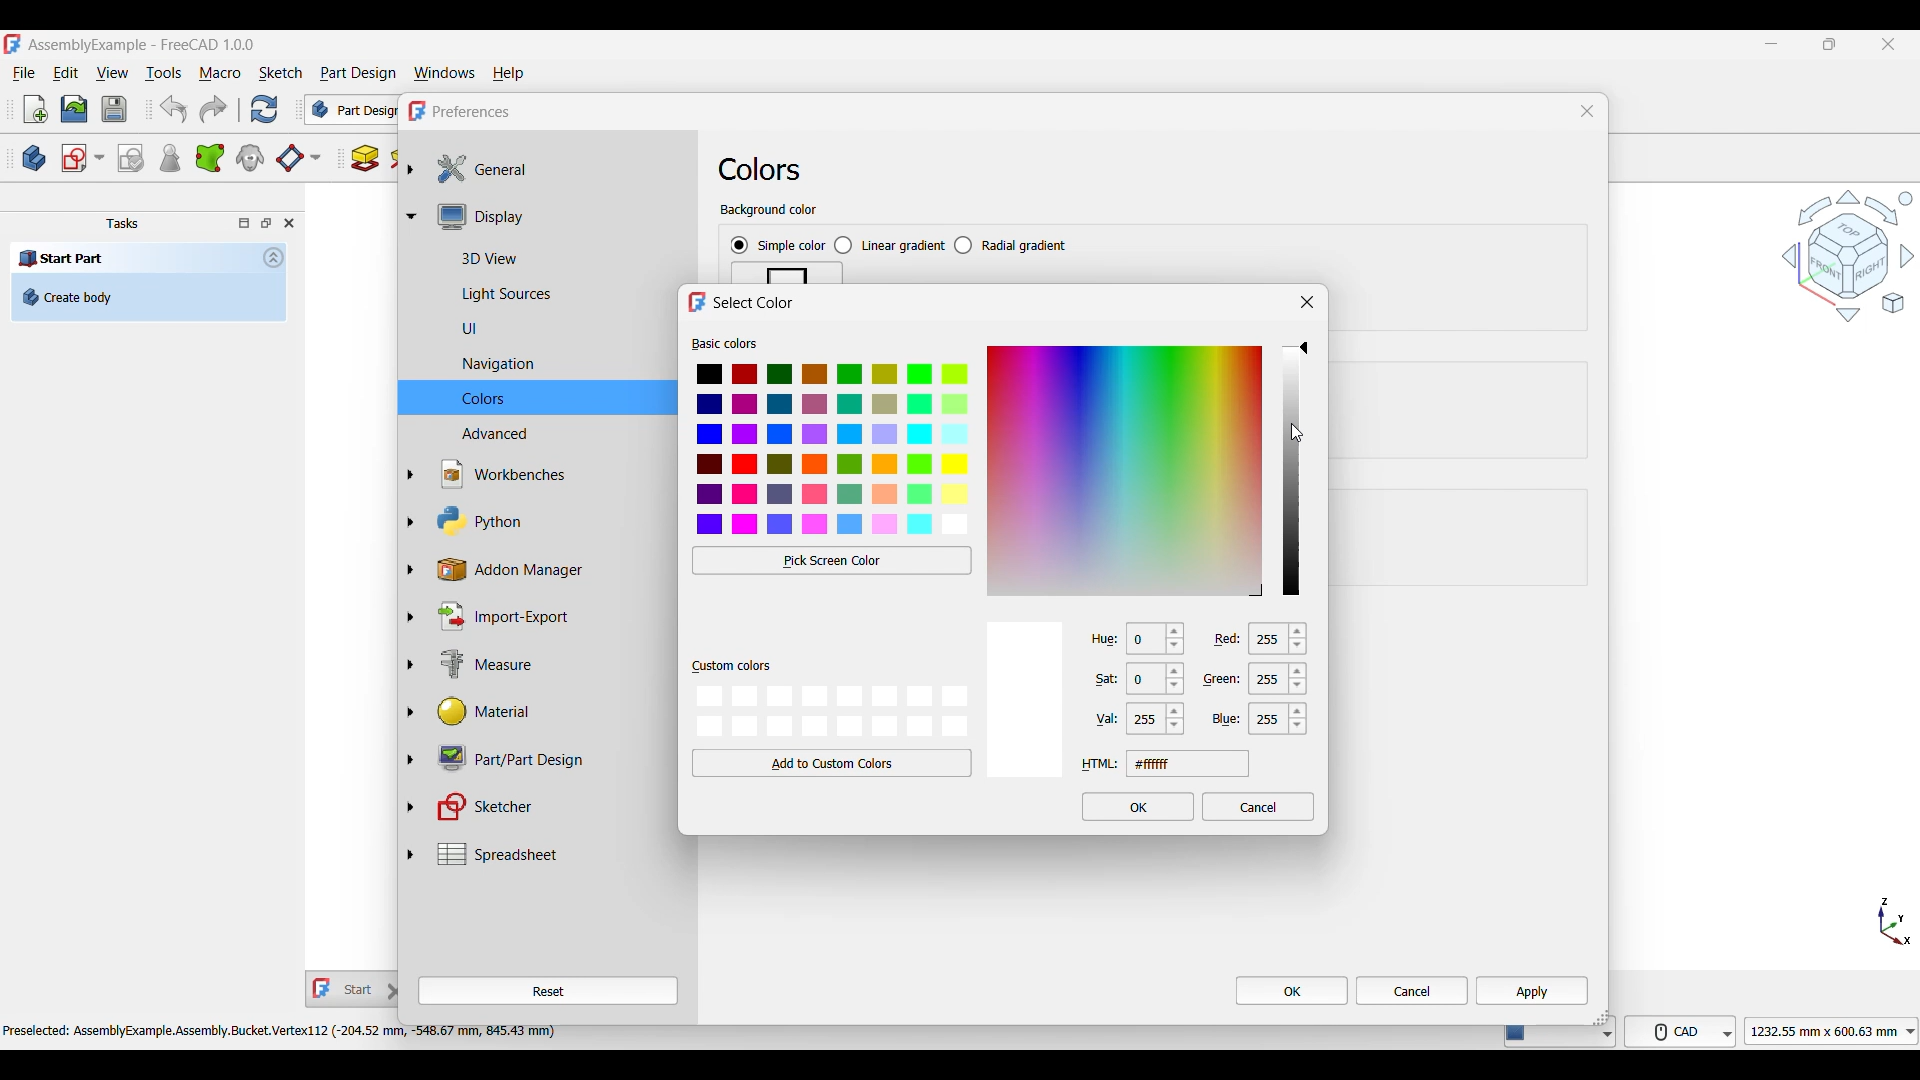 This screenshot has height=1080, width=1920. Describe the element at coordinates (1848, 255) in the screenshot. I see `Navigation` at that location.